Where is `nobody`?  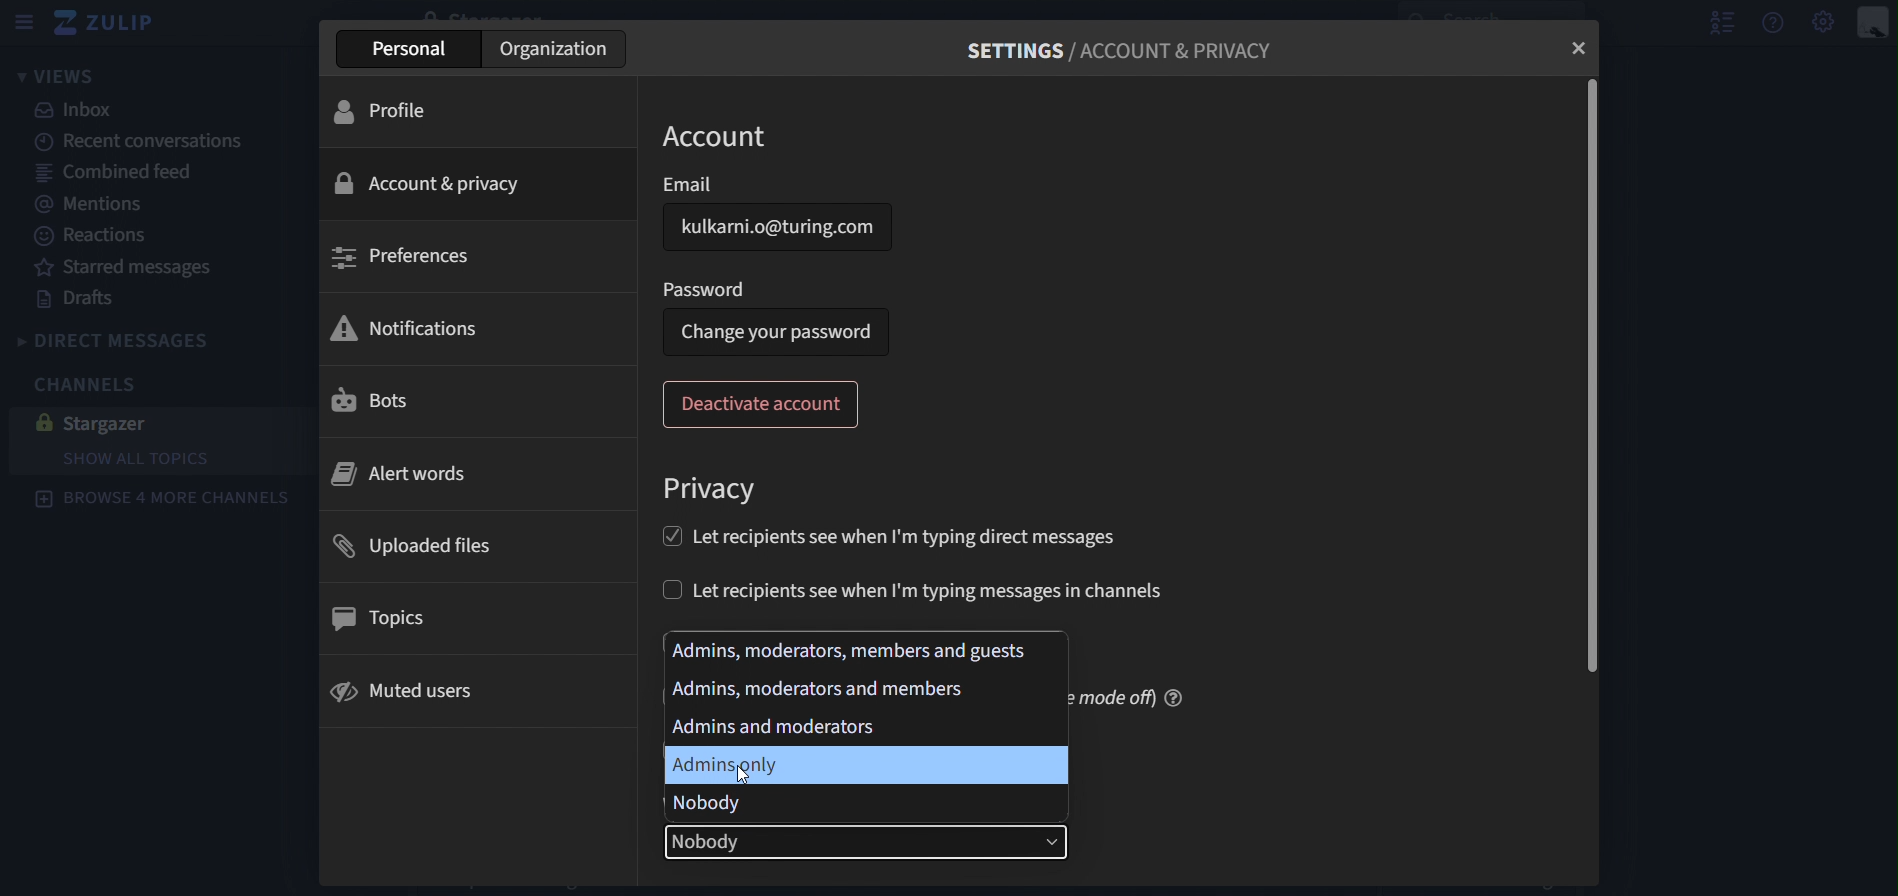
nobody is located at coordinates (709, 804).